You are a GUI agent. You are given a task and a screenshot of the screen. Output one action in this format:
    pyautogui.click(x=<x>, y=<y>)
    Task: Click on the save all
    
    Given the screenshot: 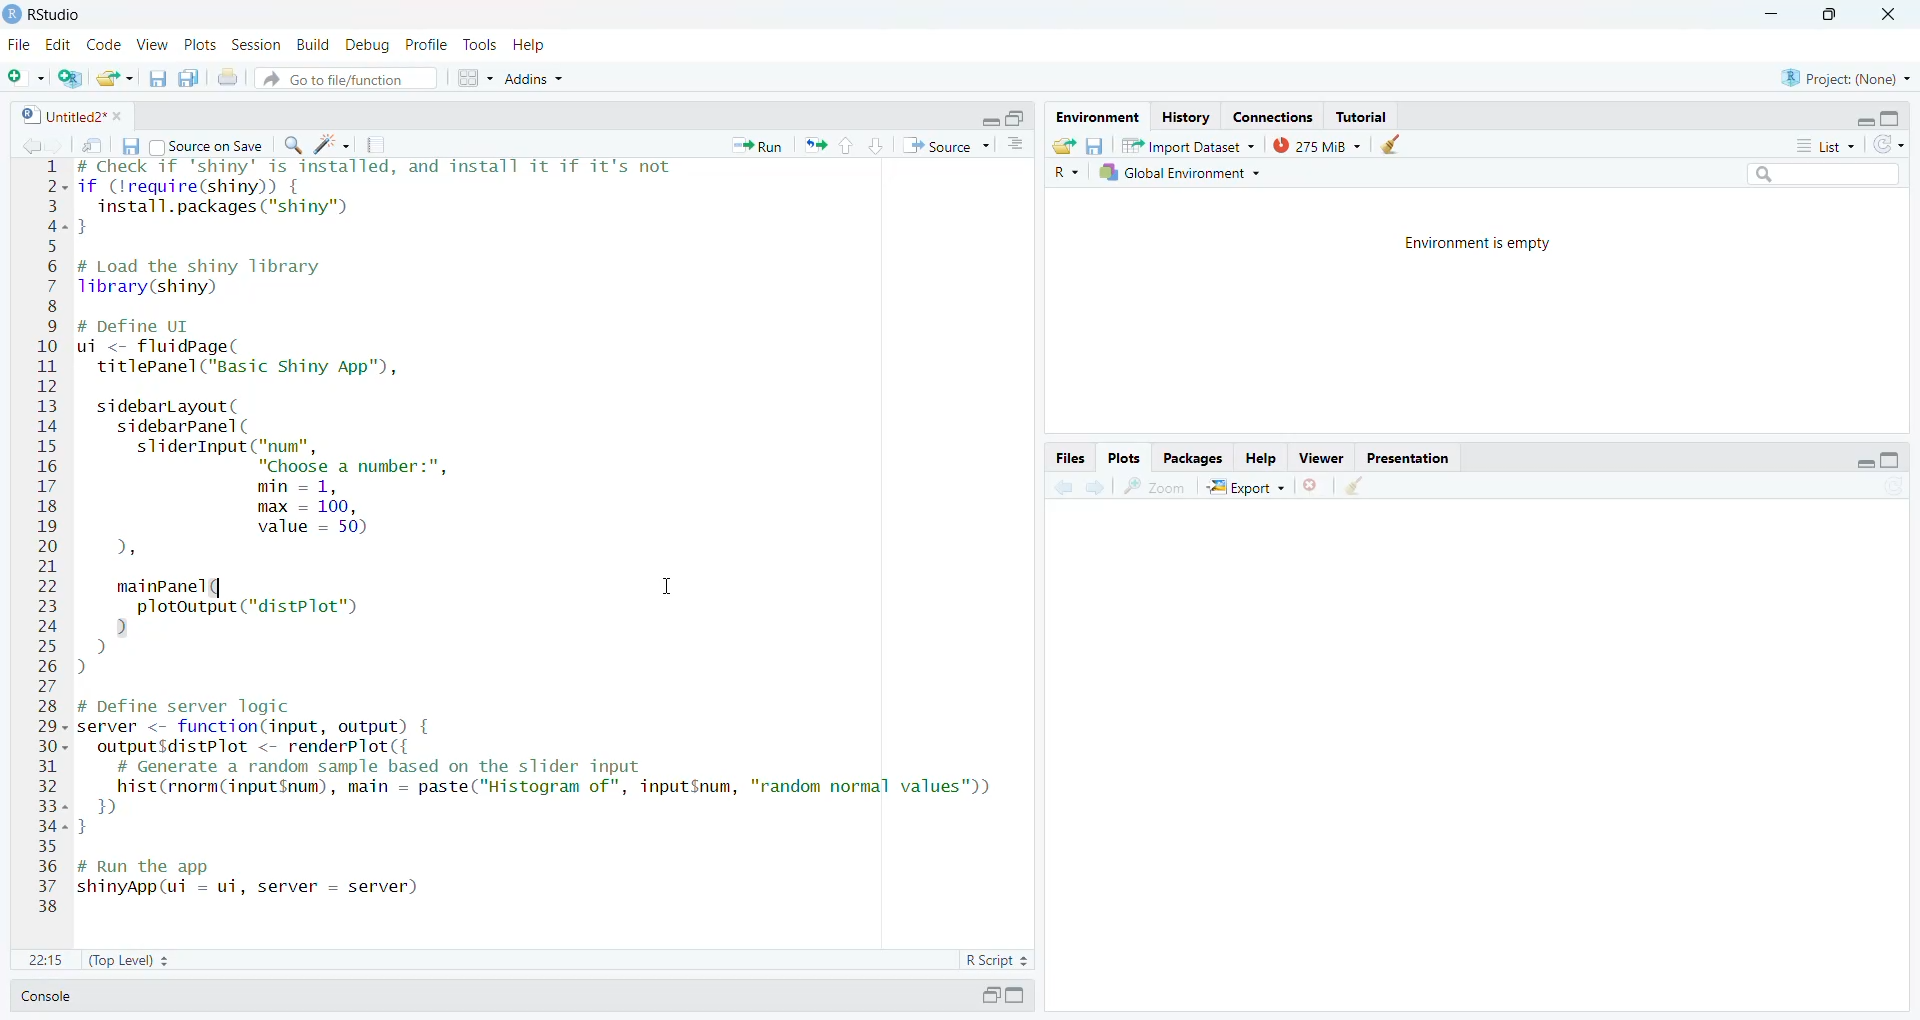 What is the action you would take?
    pyautogui.click(x=189, y=78)
    